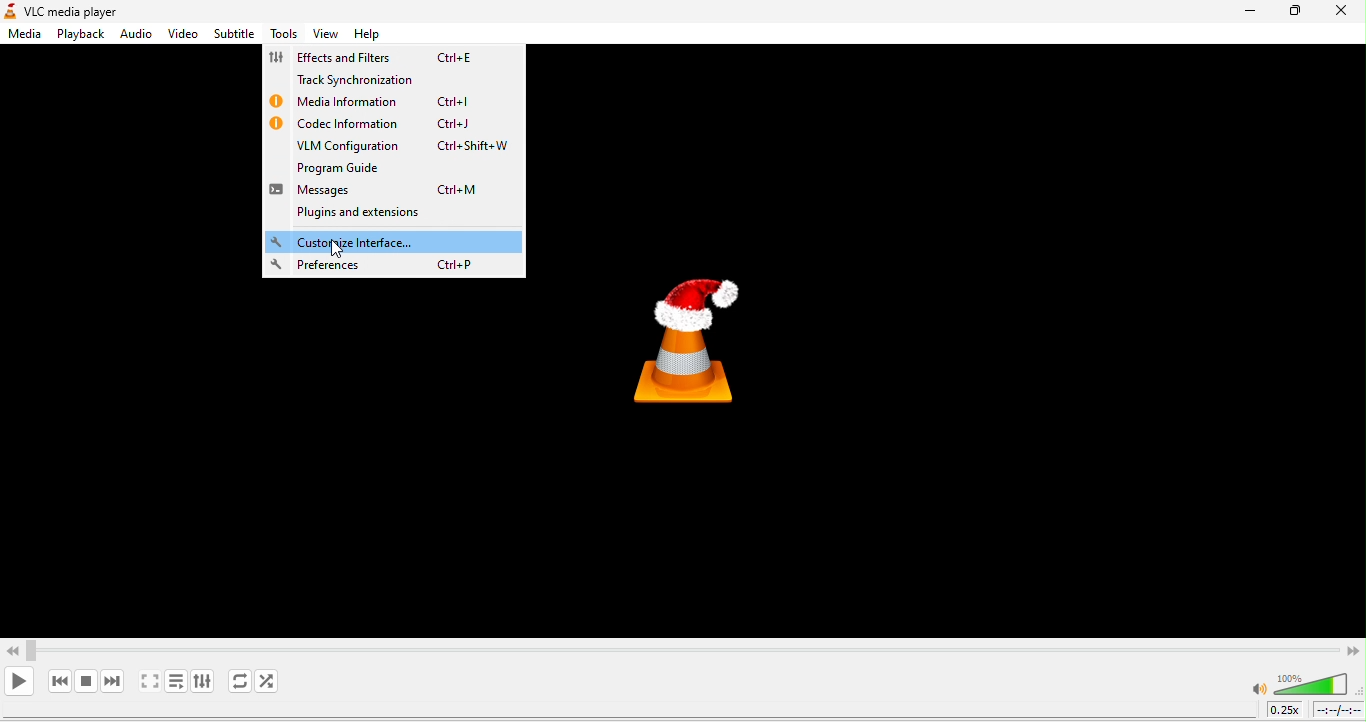  What do you see at coordinates (339, 248) in the screenshot?
I see `cursor movement` at bounding box center [339, 248].